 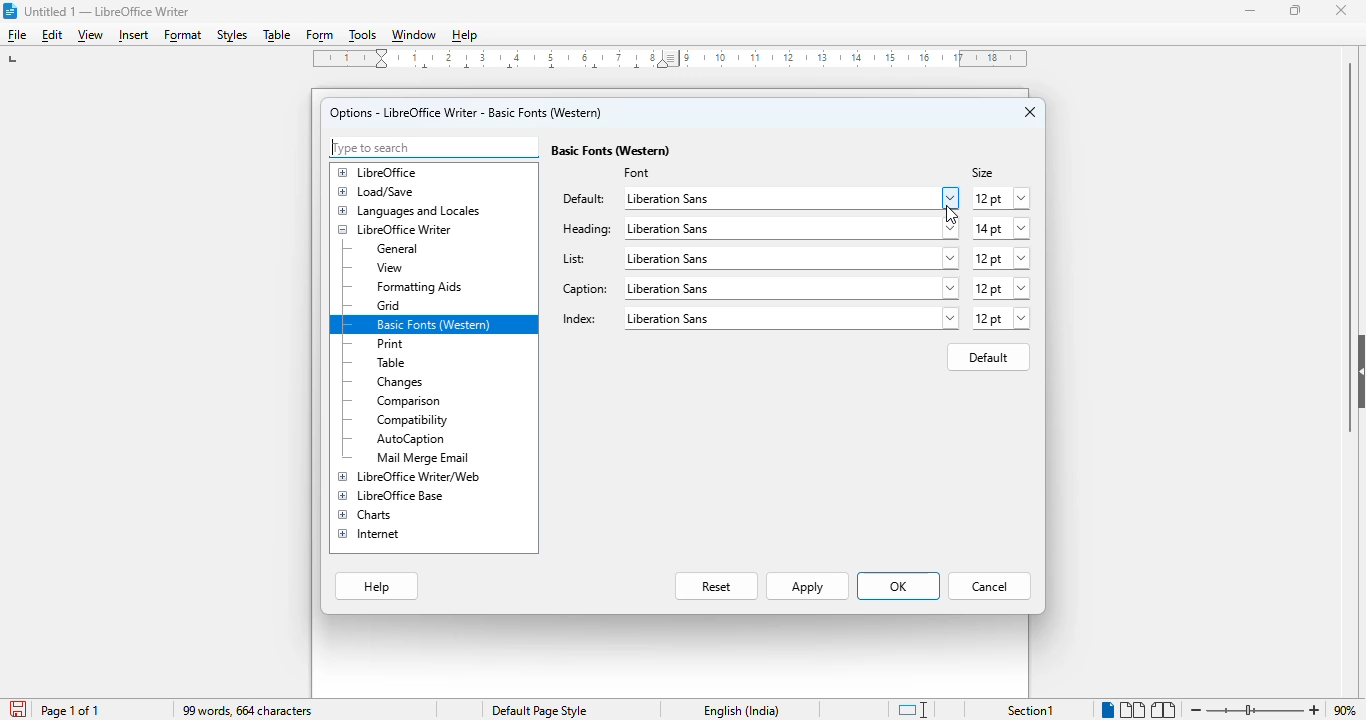 I want to click on view, so click(x=90, y=36).